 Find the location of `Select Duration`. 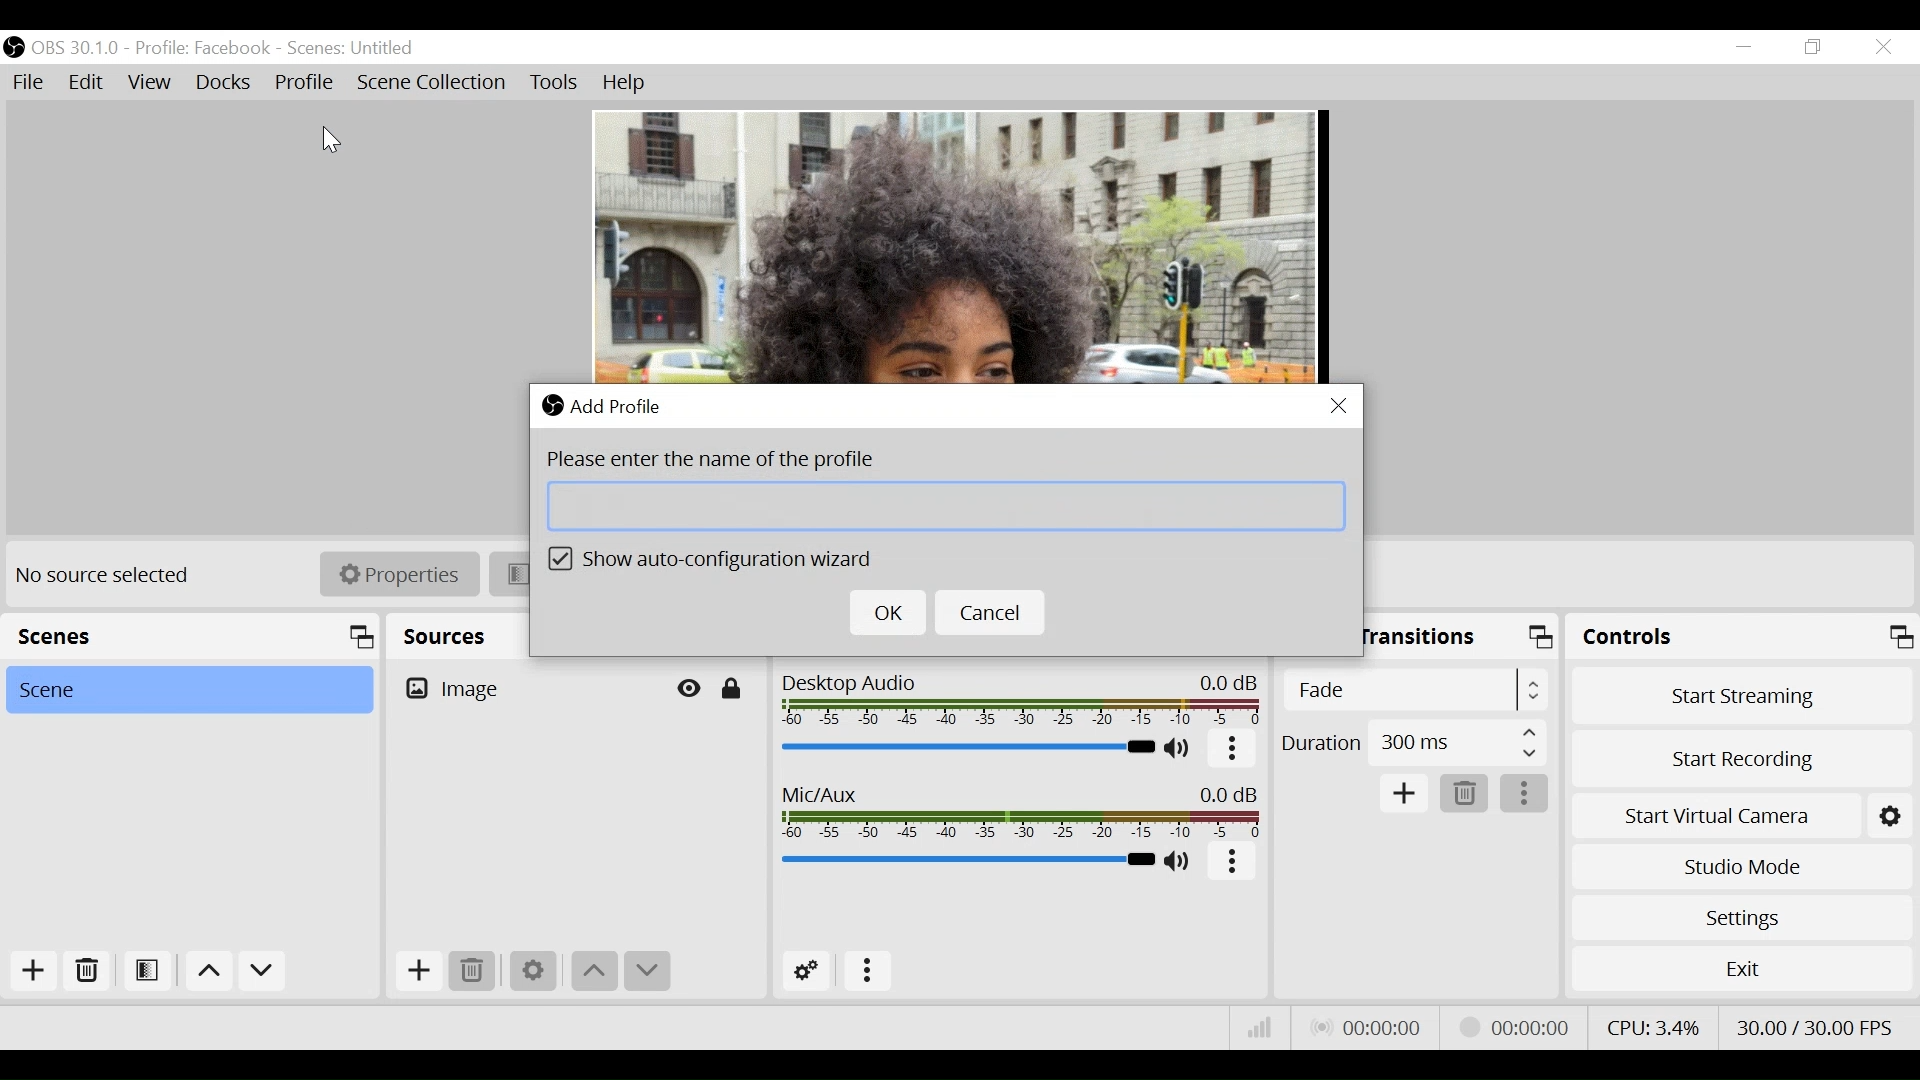

Select Duration is located at coordinates (1414, 741).